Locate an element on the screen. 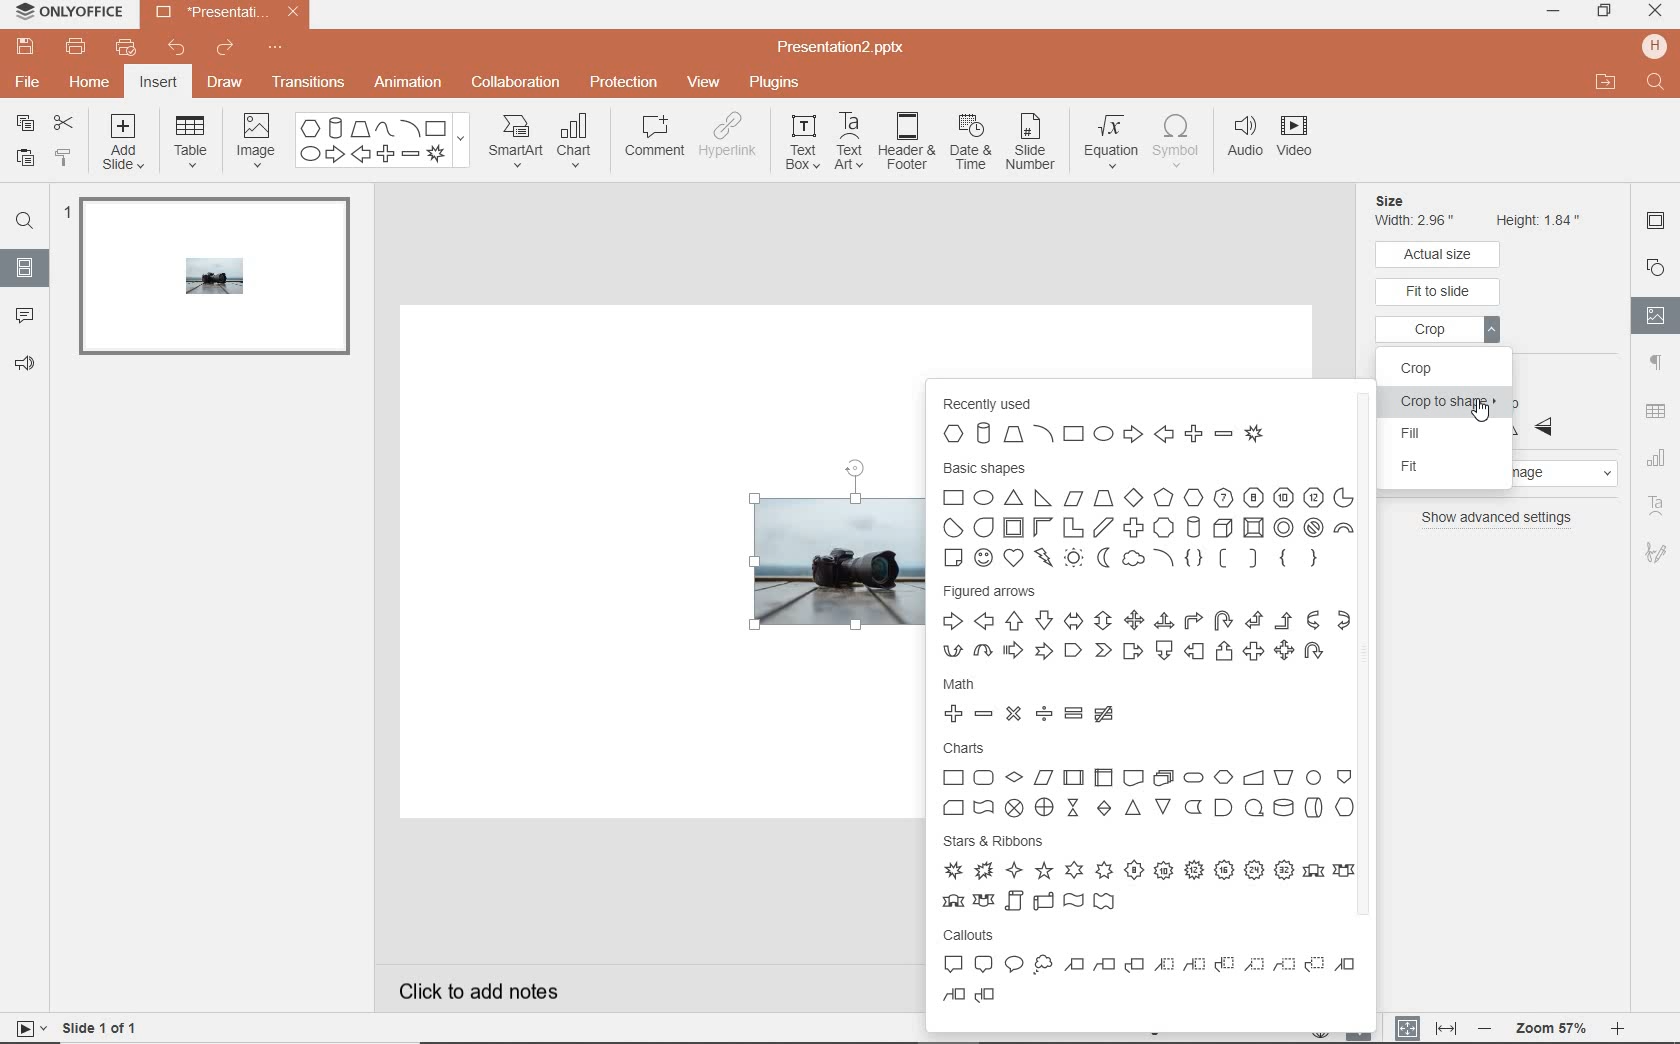 This screenshot has height=1044, width=1680. crop is located at coordinates (1436, 367).